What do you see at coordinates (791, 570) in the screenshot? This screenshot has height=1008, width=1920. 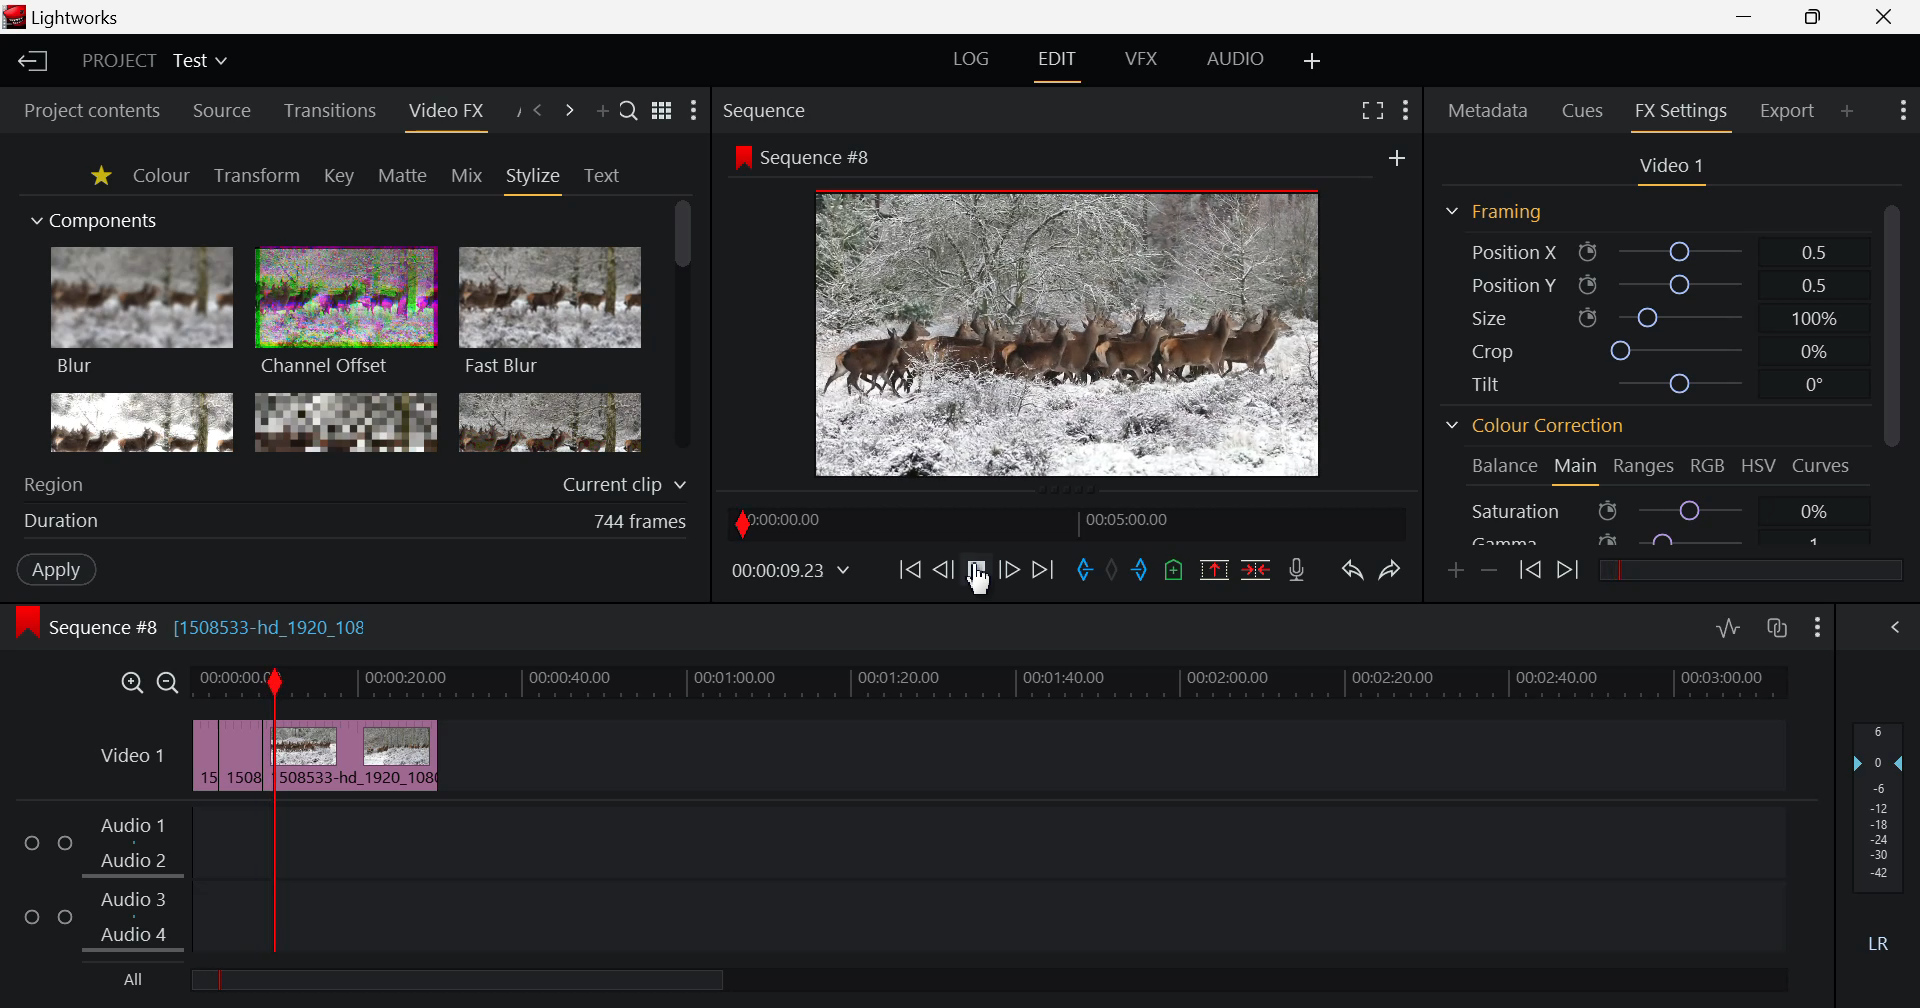 I see `Frame Time` at bounding box center [791, 570].